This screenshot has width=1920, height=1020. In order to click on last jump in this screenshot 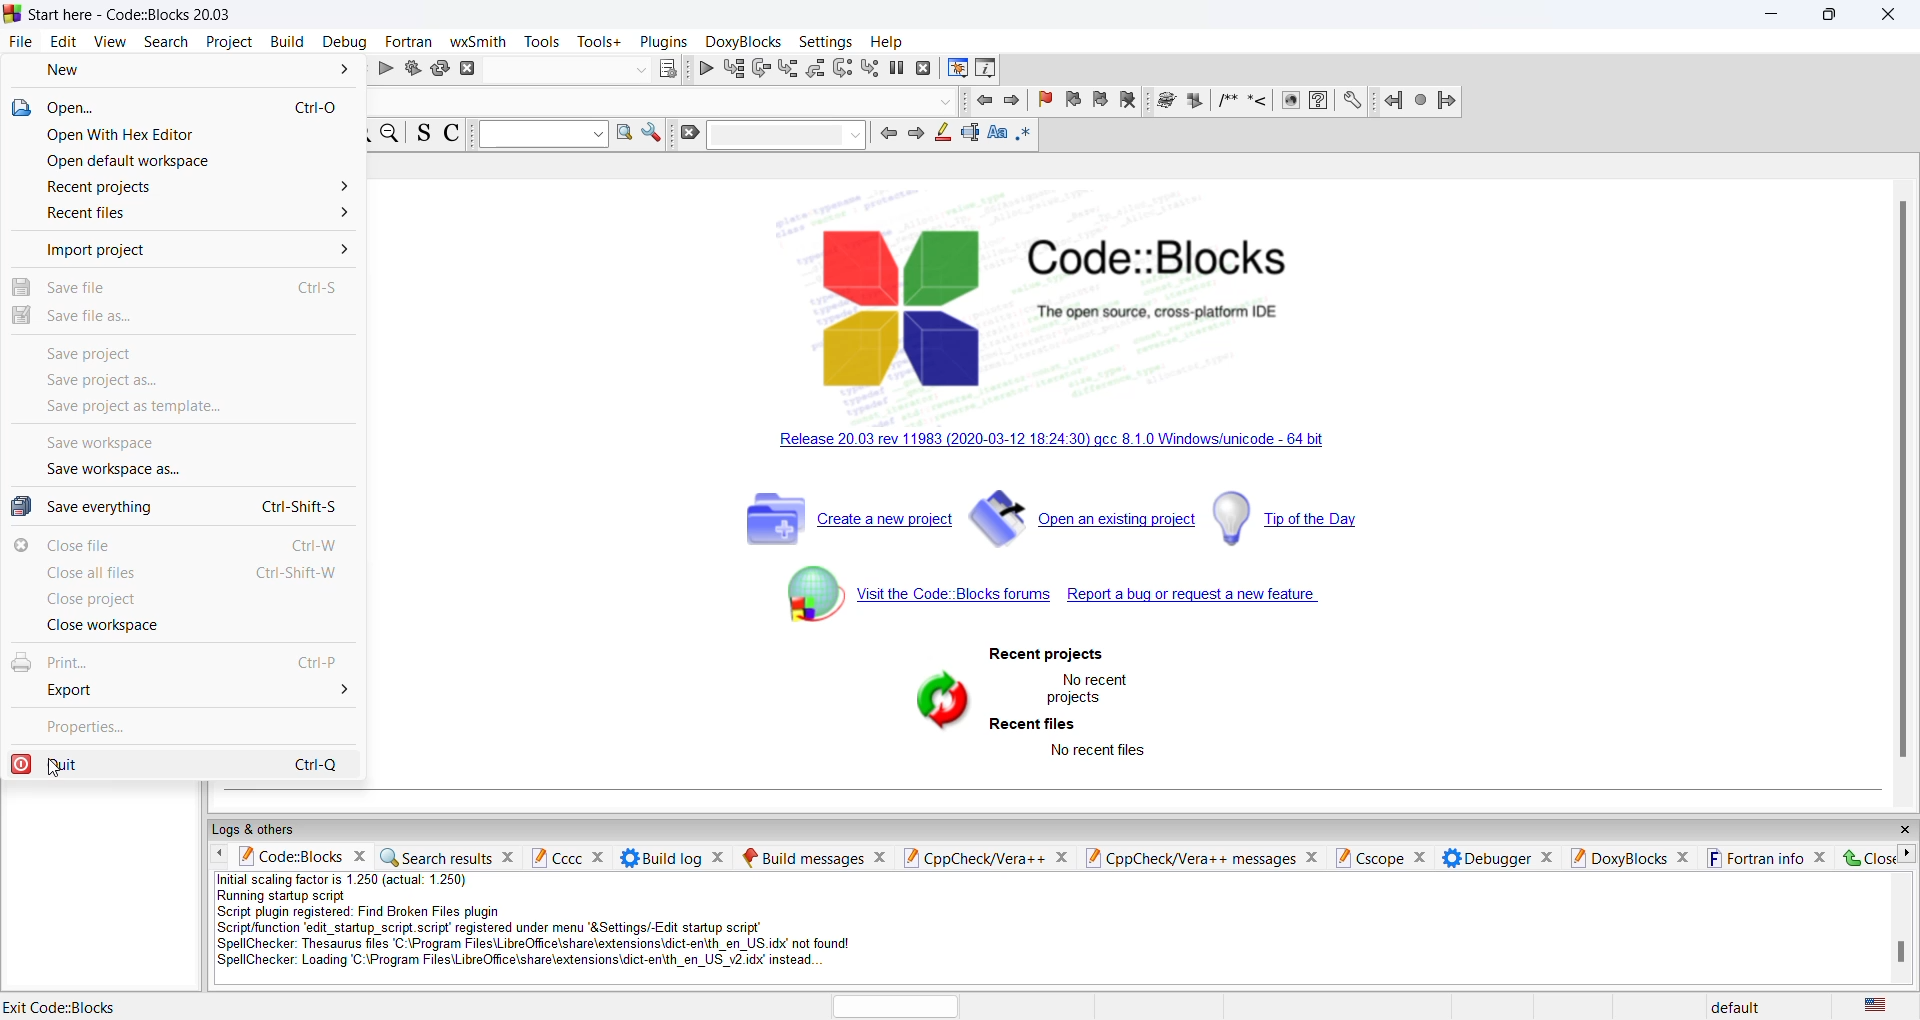, I will do `click(1418, 101)`.